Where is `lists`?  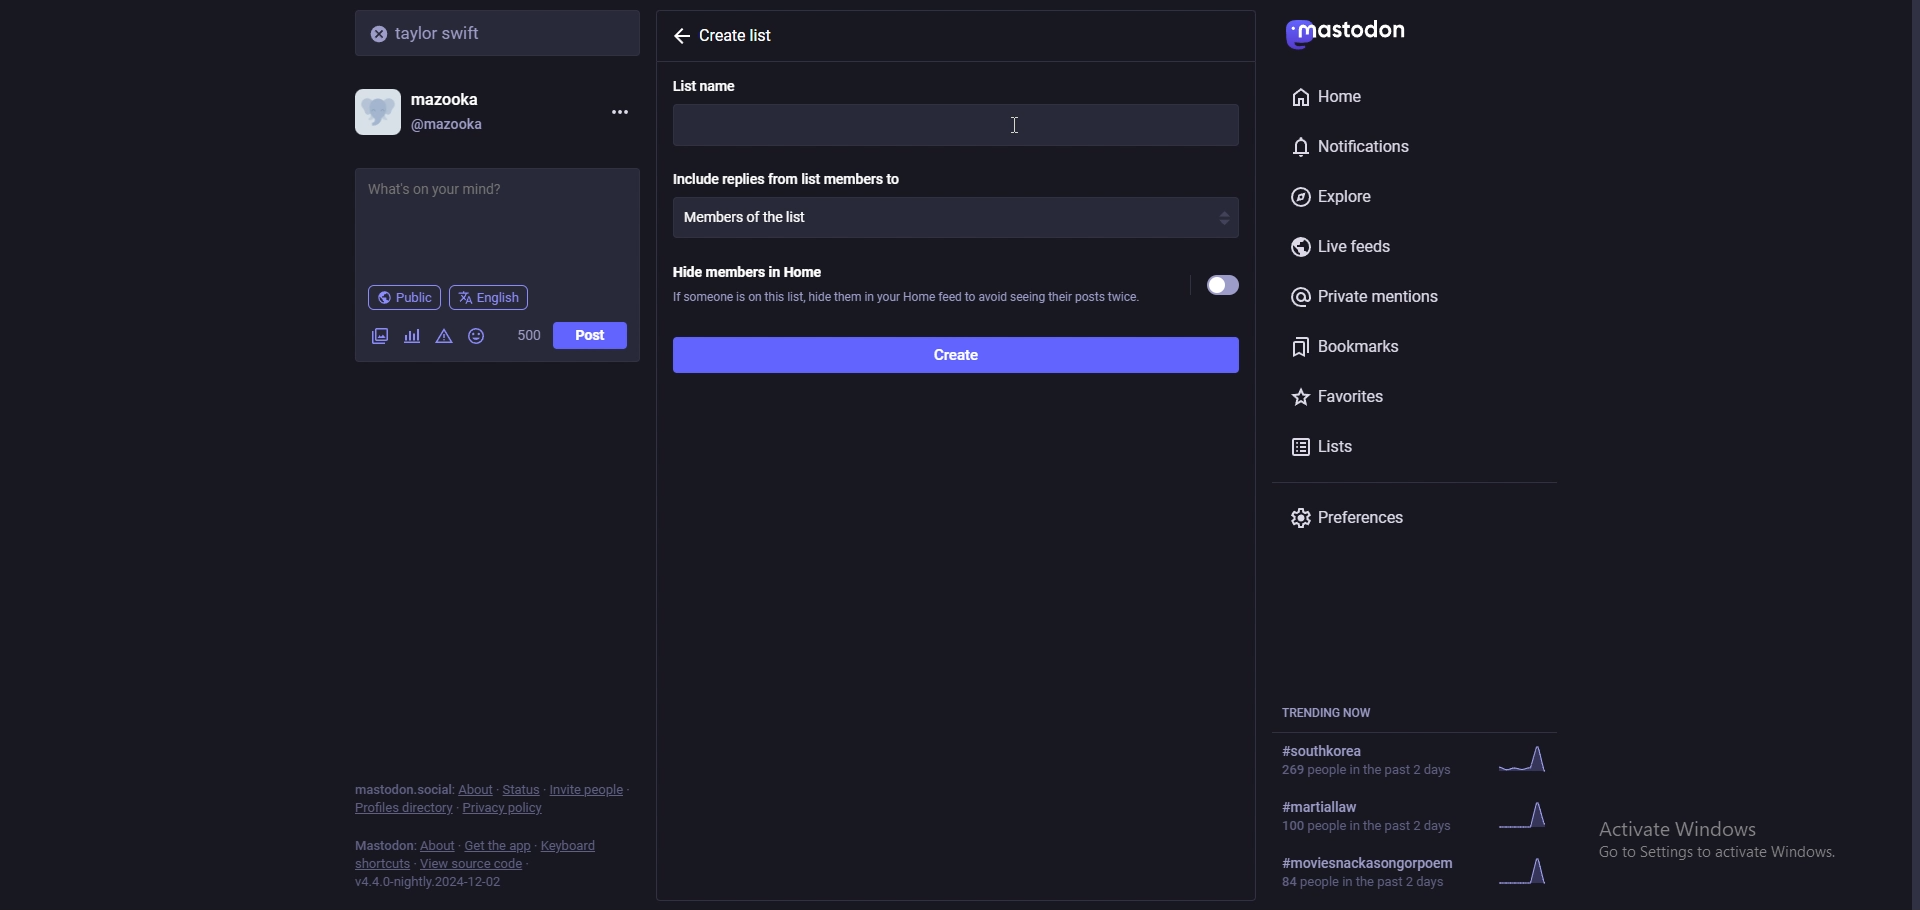
lists is located at coordinates (1369, 444).